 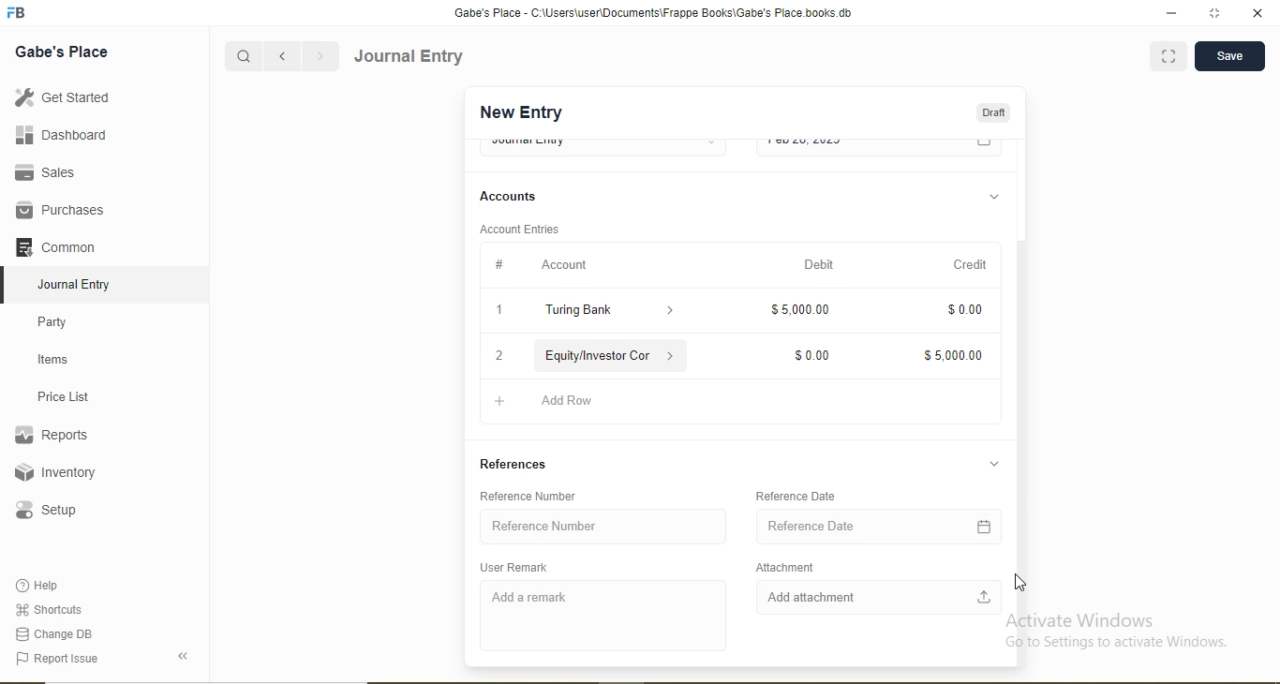 What do you see at coordinates (53, 324) in the screenshot?
I see `Party` at bounding box center [53, 324].